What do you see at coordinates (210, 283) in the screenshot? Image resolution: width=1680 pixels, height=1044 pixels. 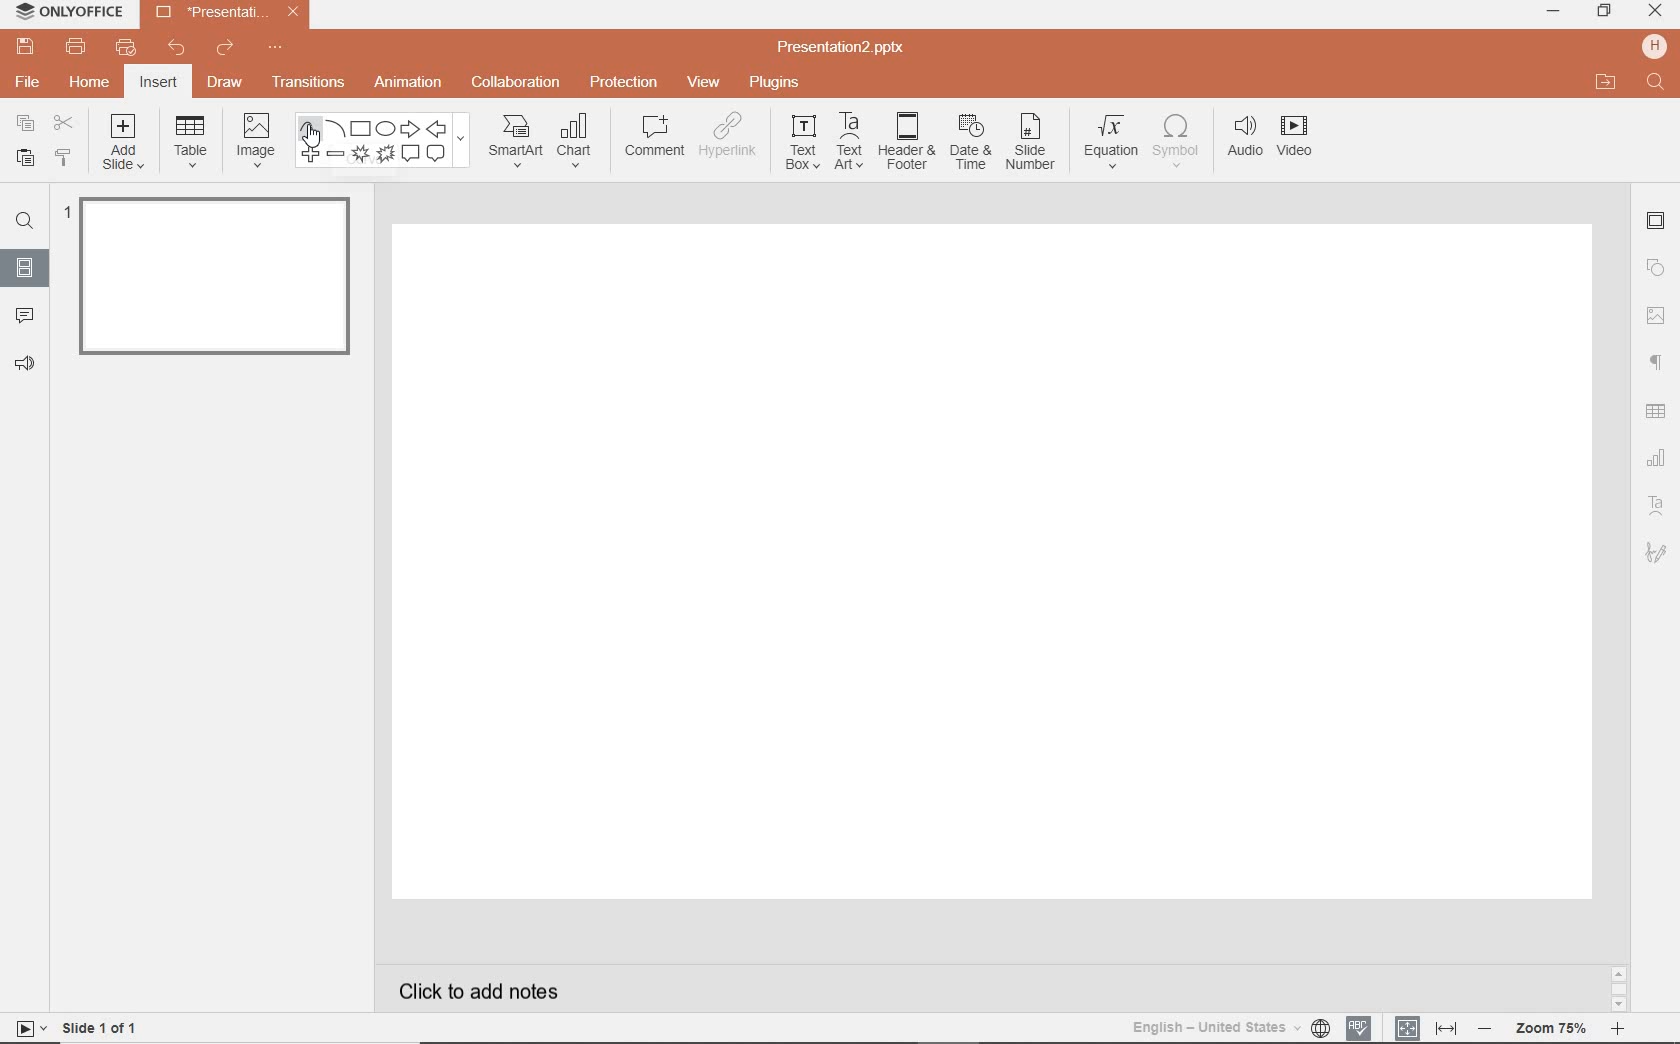 I see `SLIDE1` at bounding box center [210, 283].